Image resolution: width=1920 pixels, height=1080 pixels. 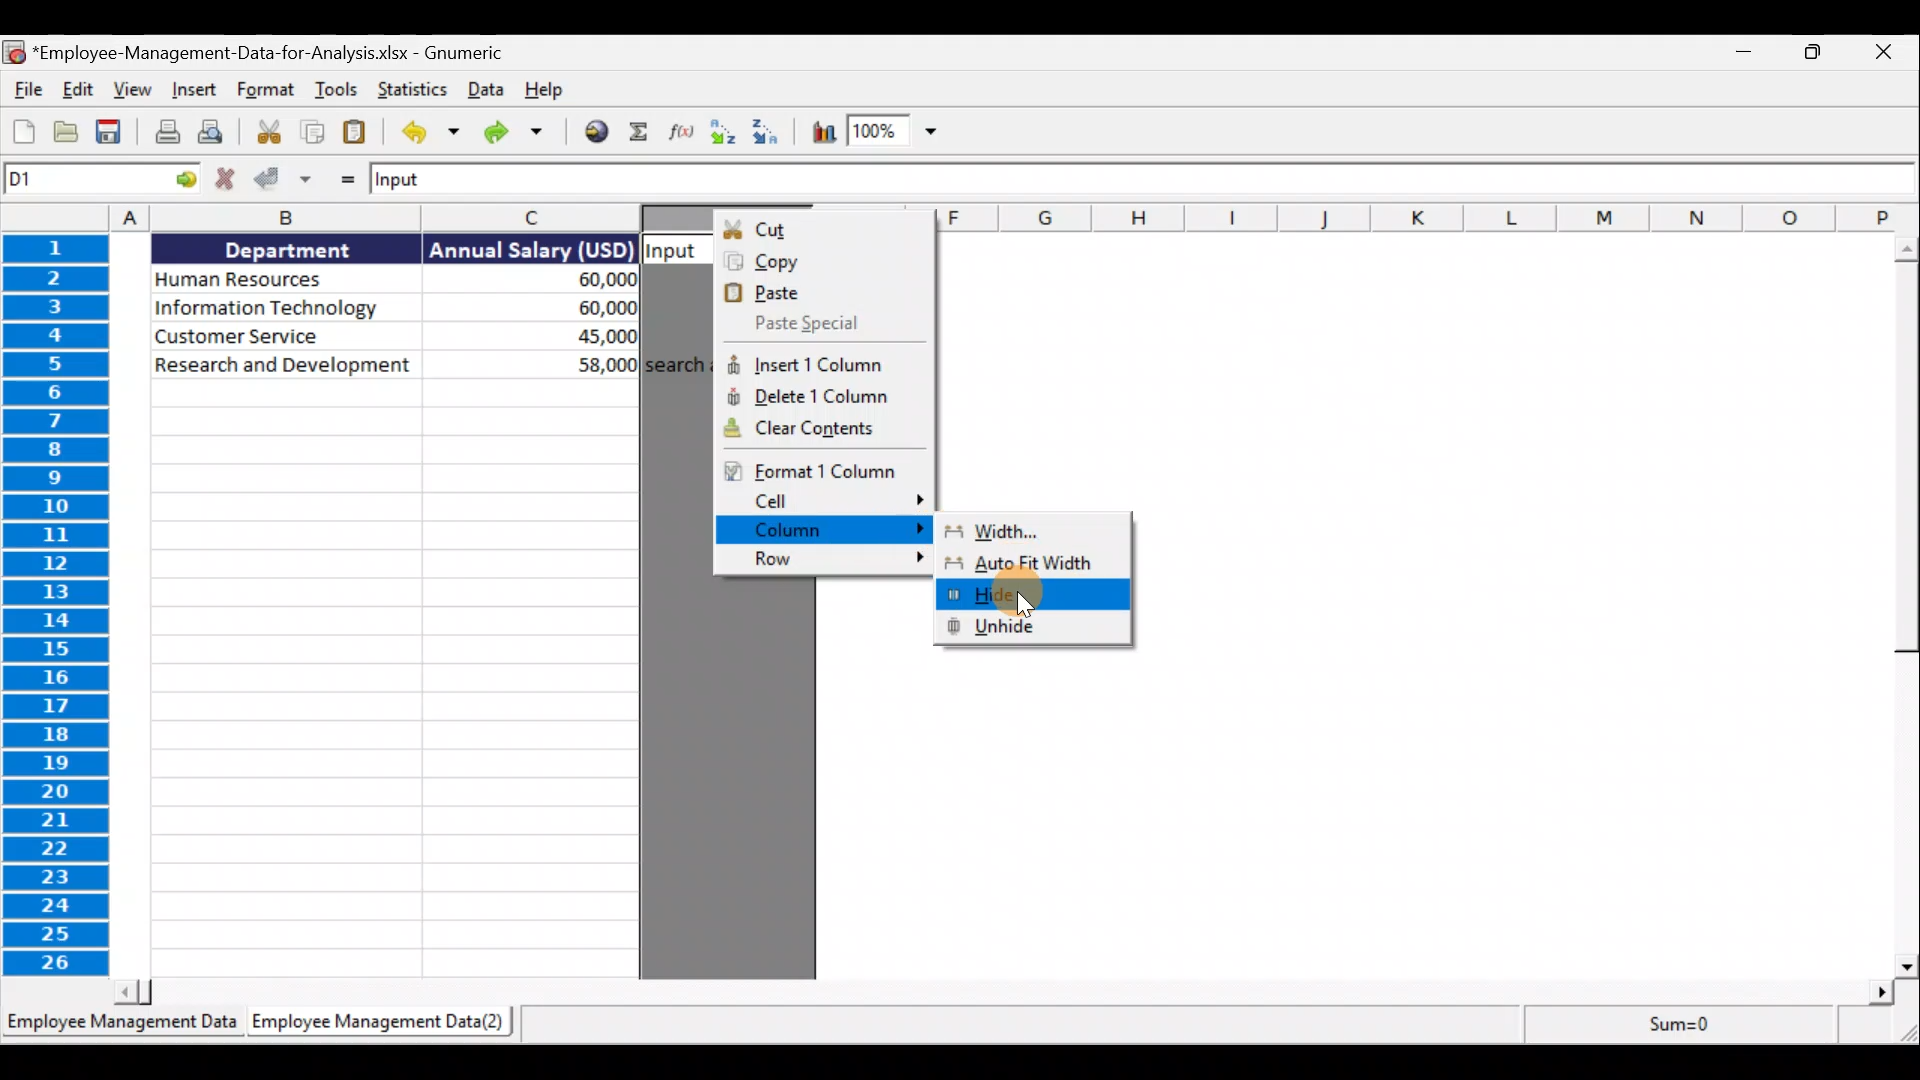 I want to click on Paste, so click(x=823, y=292).